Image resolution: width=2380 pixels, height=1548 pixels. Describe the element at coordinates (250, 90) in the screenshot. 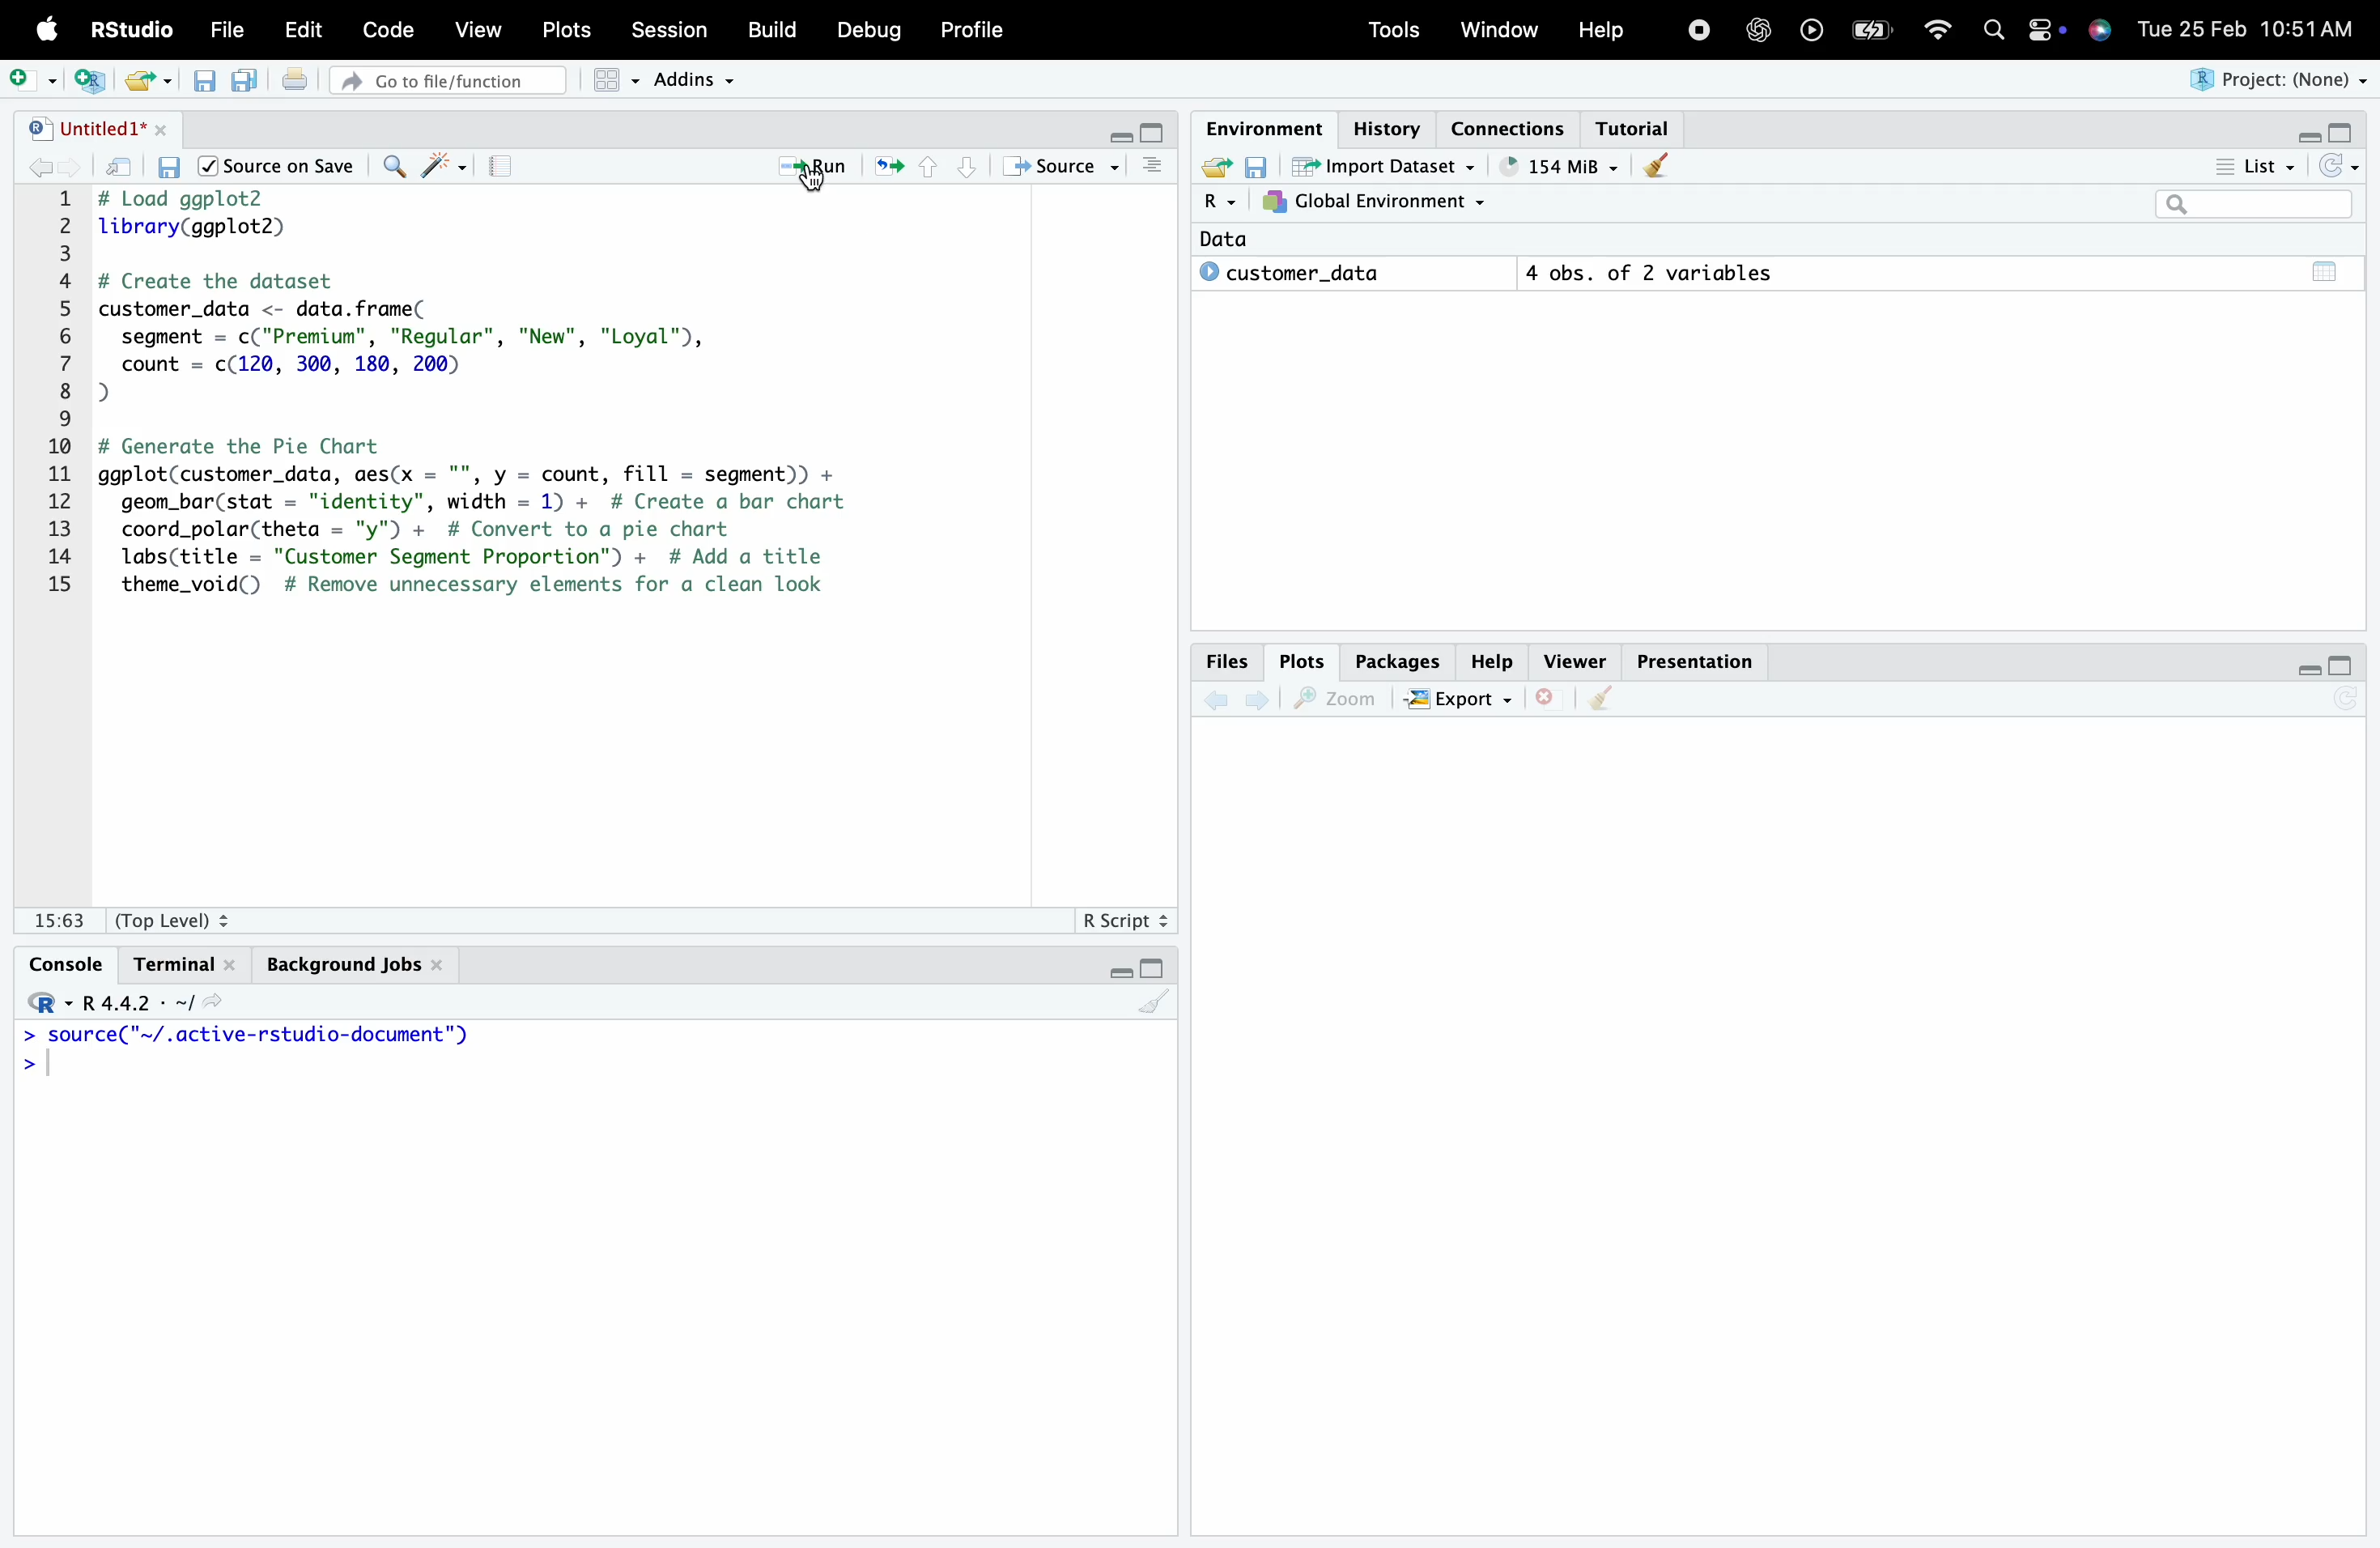

I see `save multiple scripts` at that location.